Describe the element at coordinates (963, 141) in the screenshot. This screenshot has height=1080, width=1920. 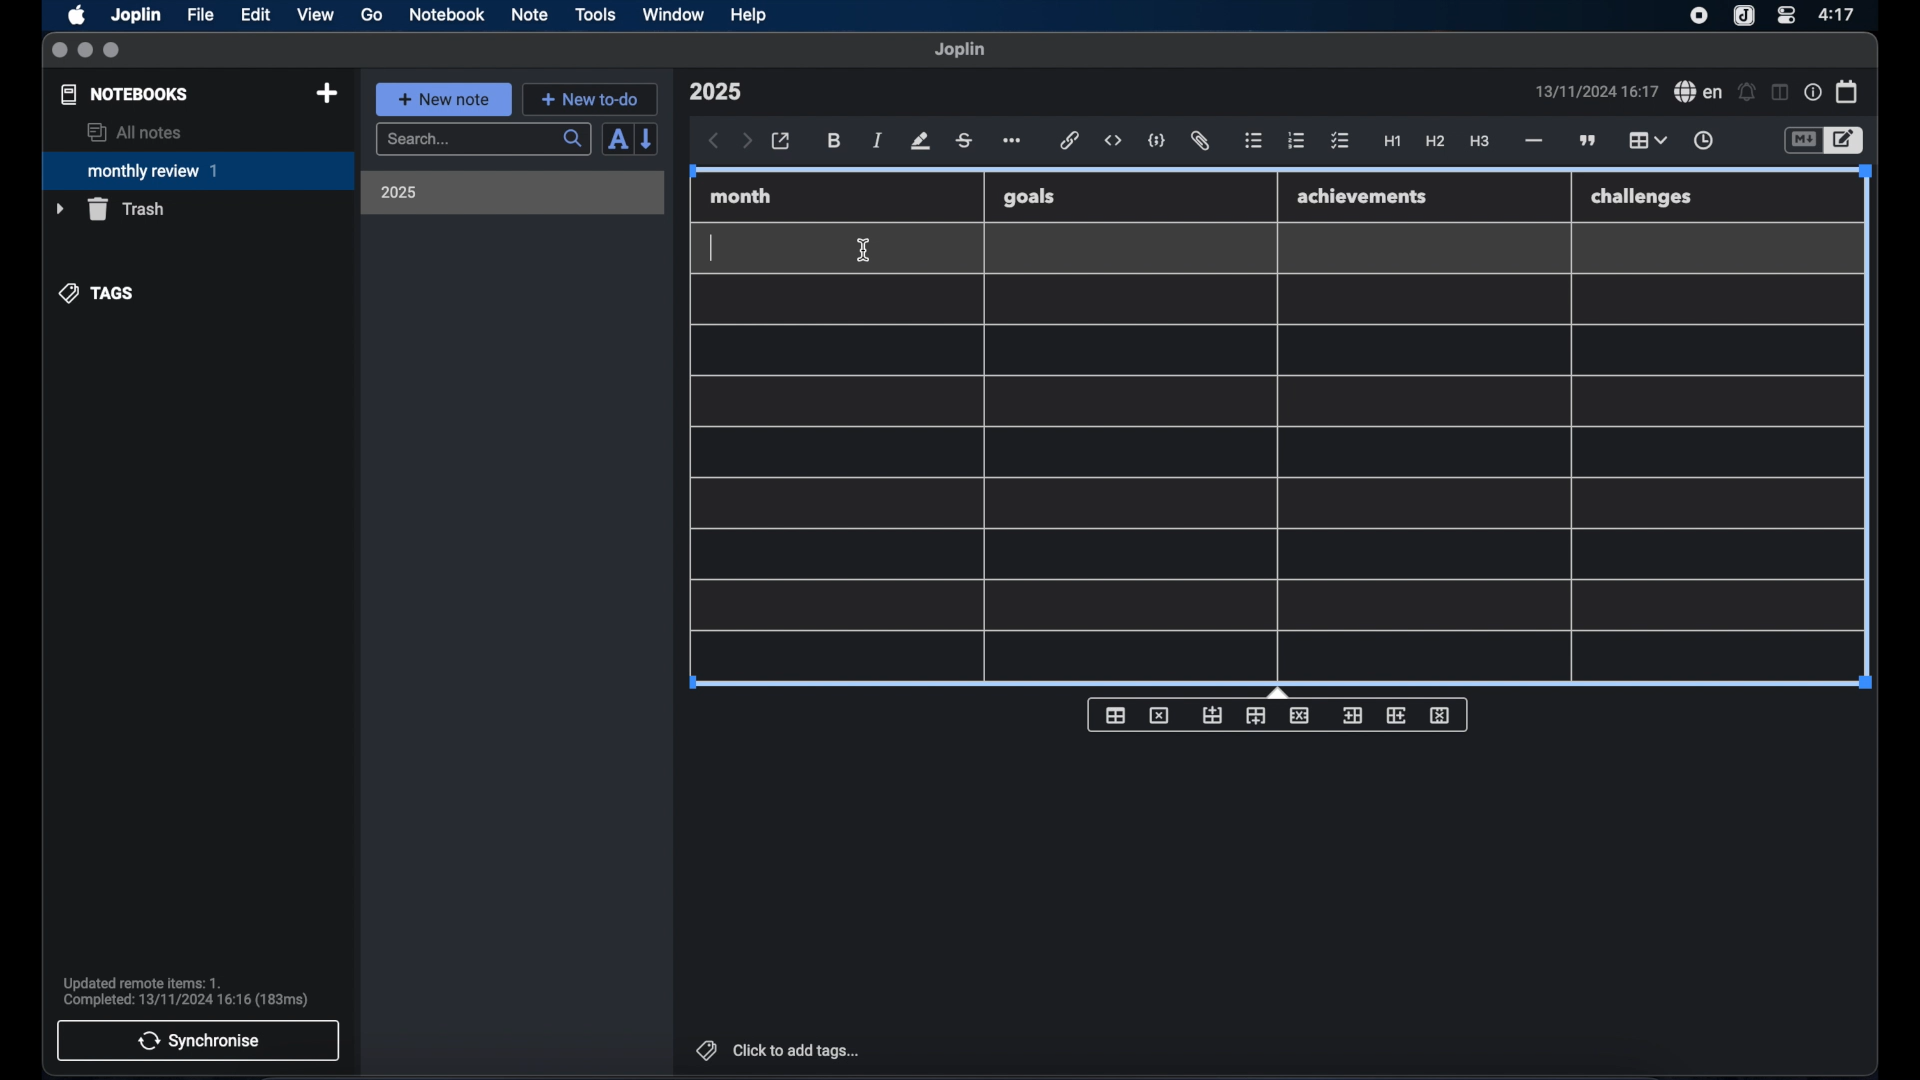
I see `strikethrough` at that location.